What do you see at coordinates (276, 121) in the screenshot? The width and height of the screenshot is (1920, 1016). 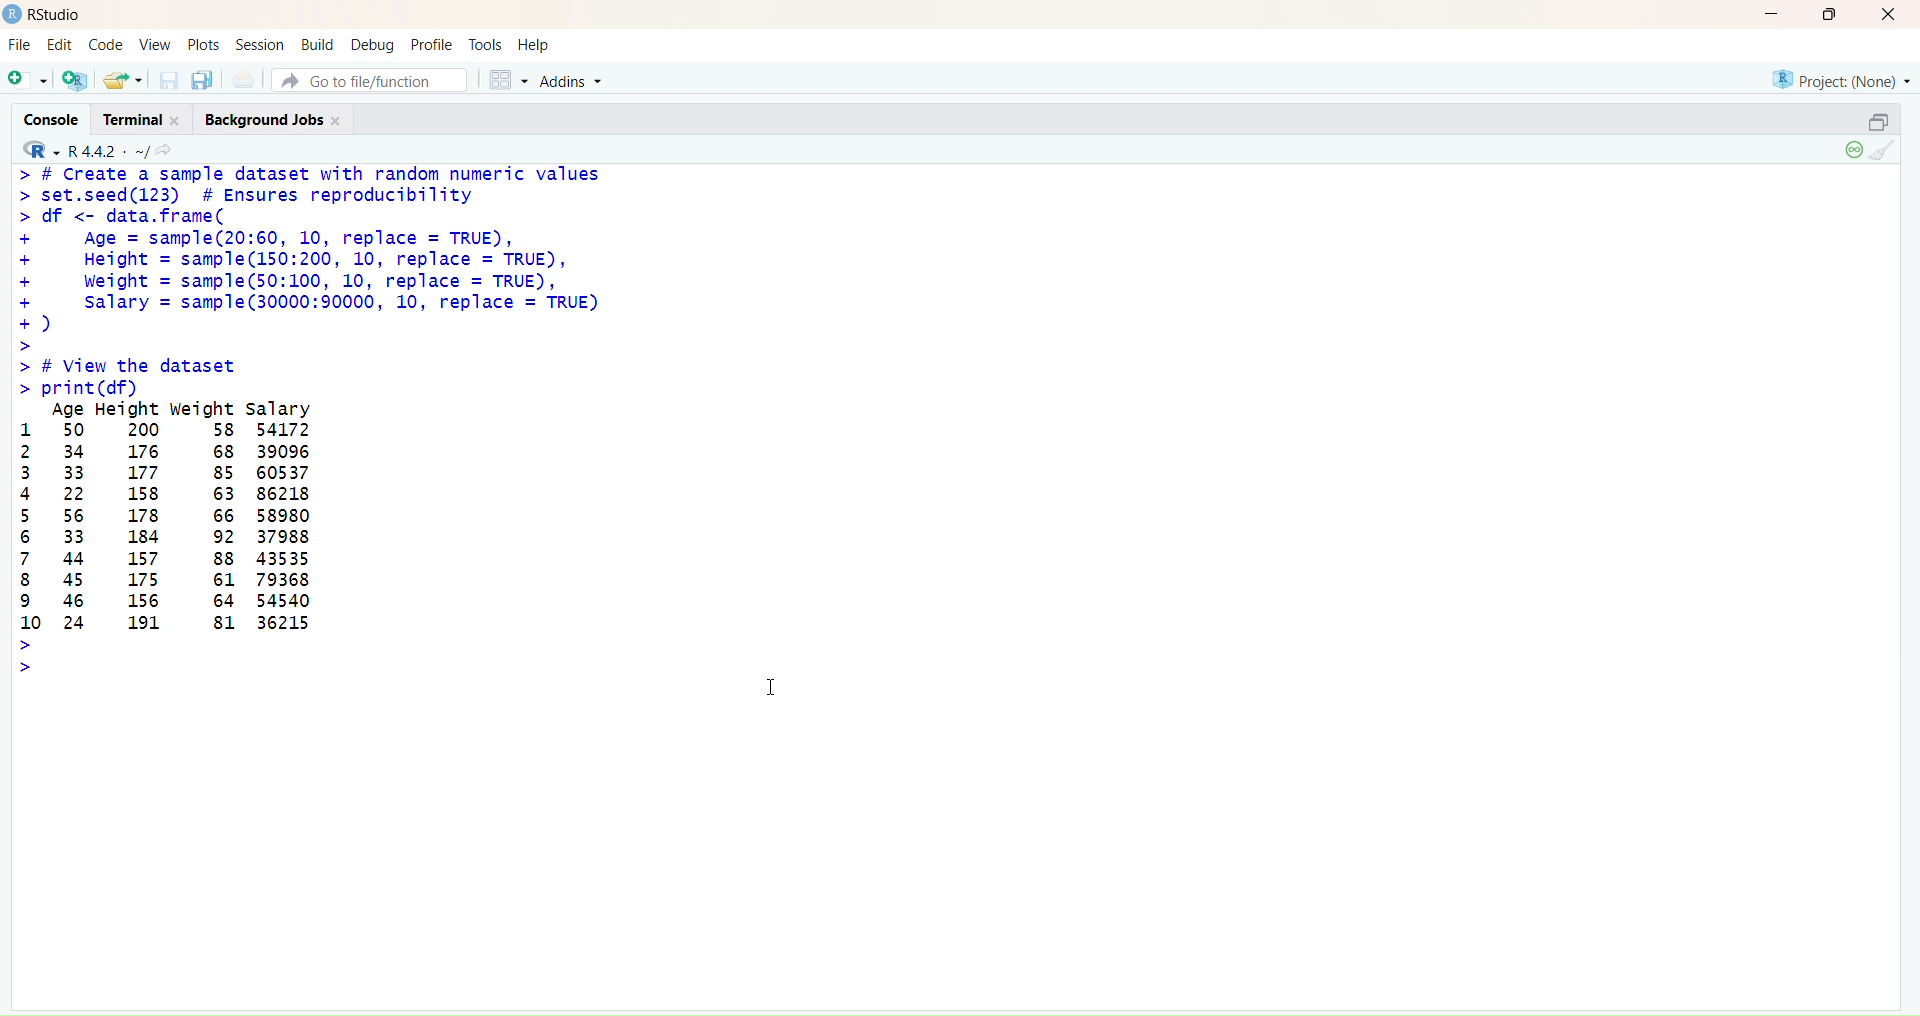 I see `Background jobs` at bounding box center [276, 121].